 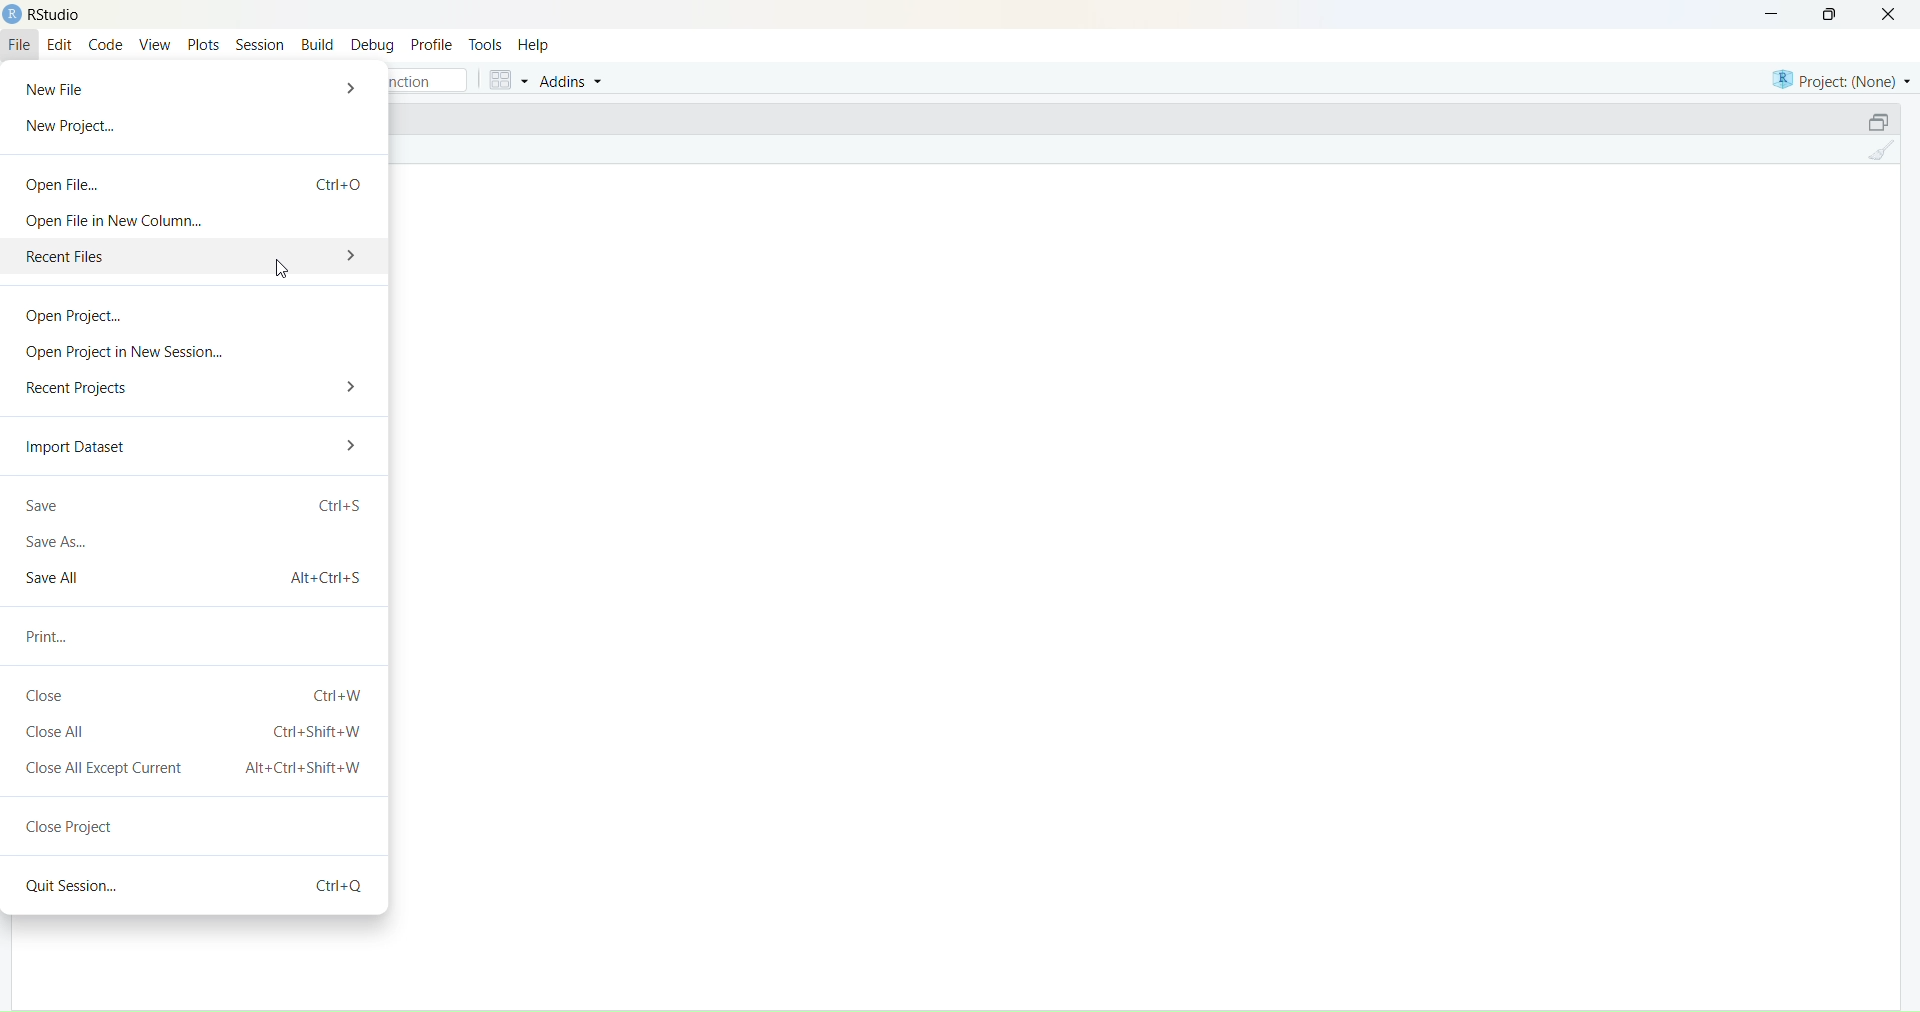 What do you see at coordinates (1889, 16) in the screenshot?
I see `Close` at bounding box center [1889, 16].